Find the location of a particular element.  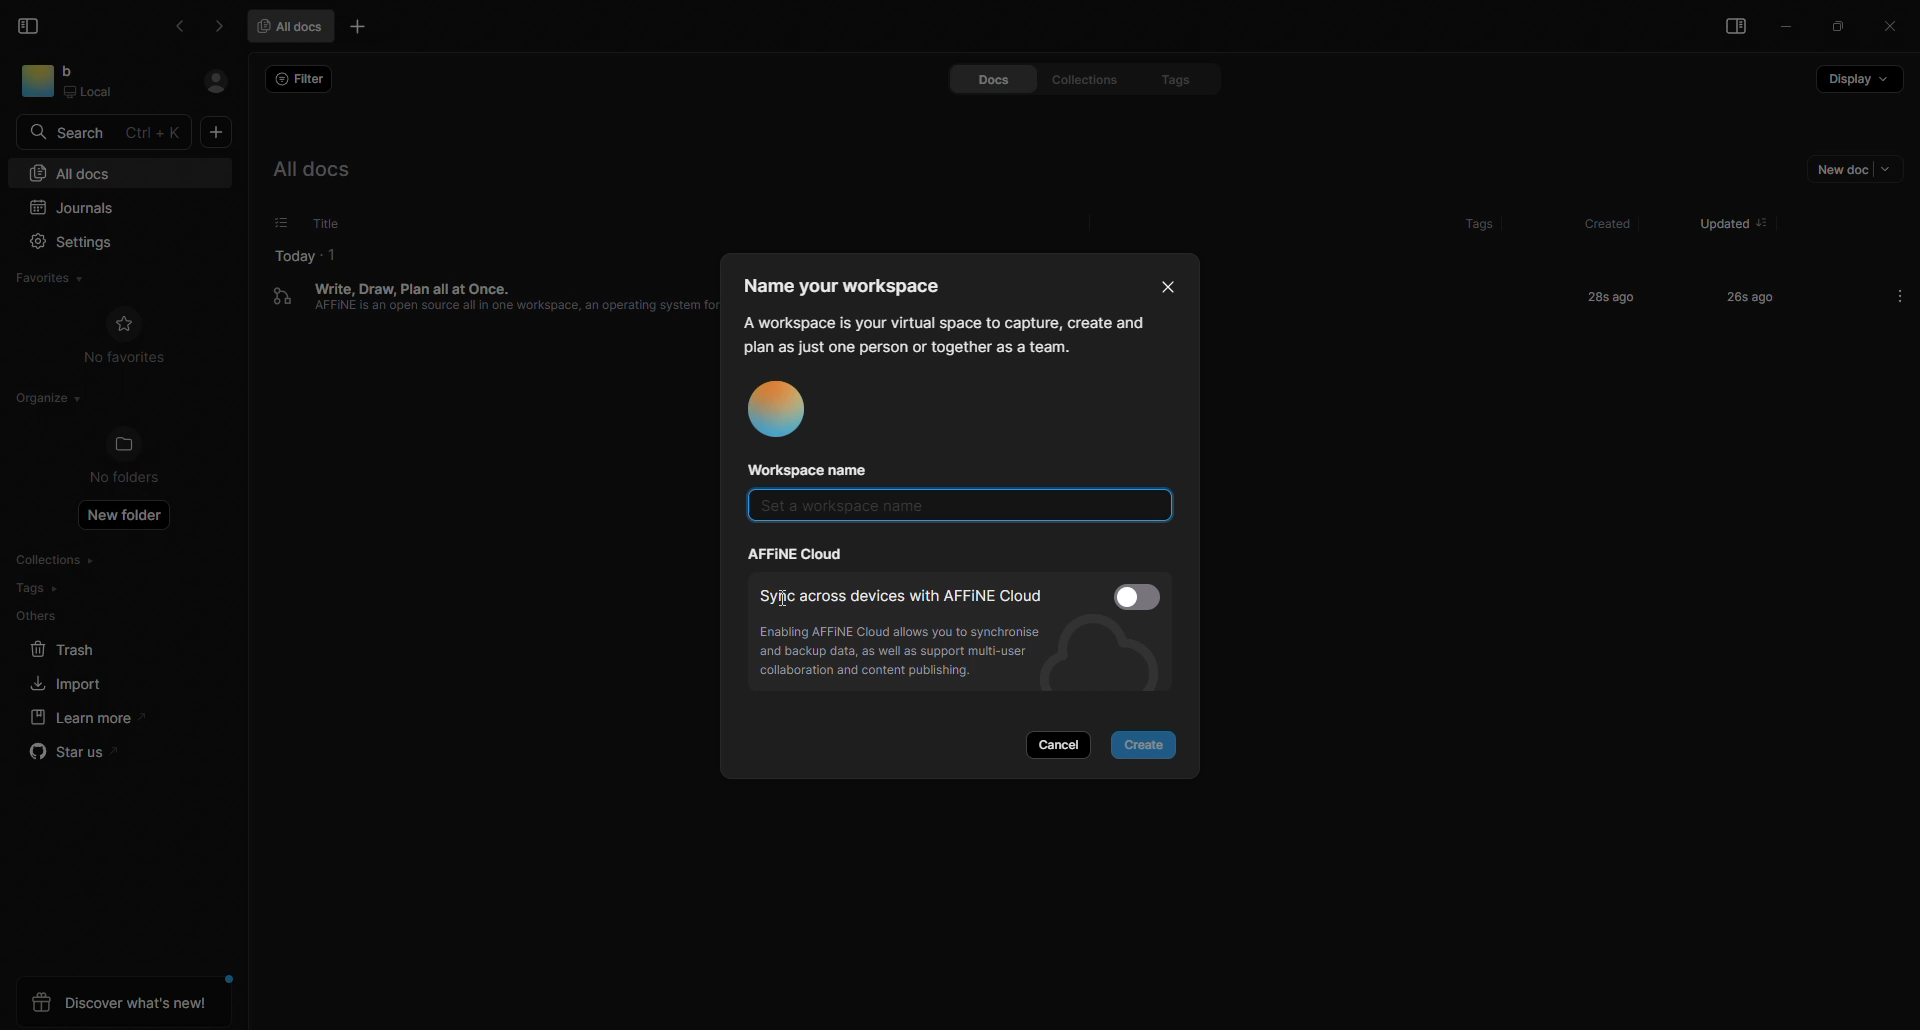

go forward is located at coordinates (218, 26).